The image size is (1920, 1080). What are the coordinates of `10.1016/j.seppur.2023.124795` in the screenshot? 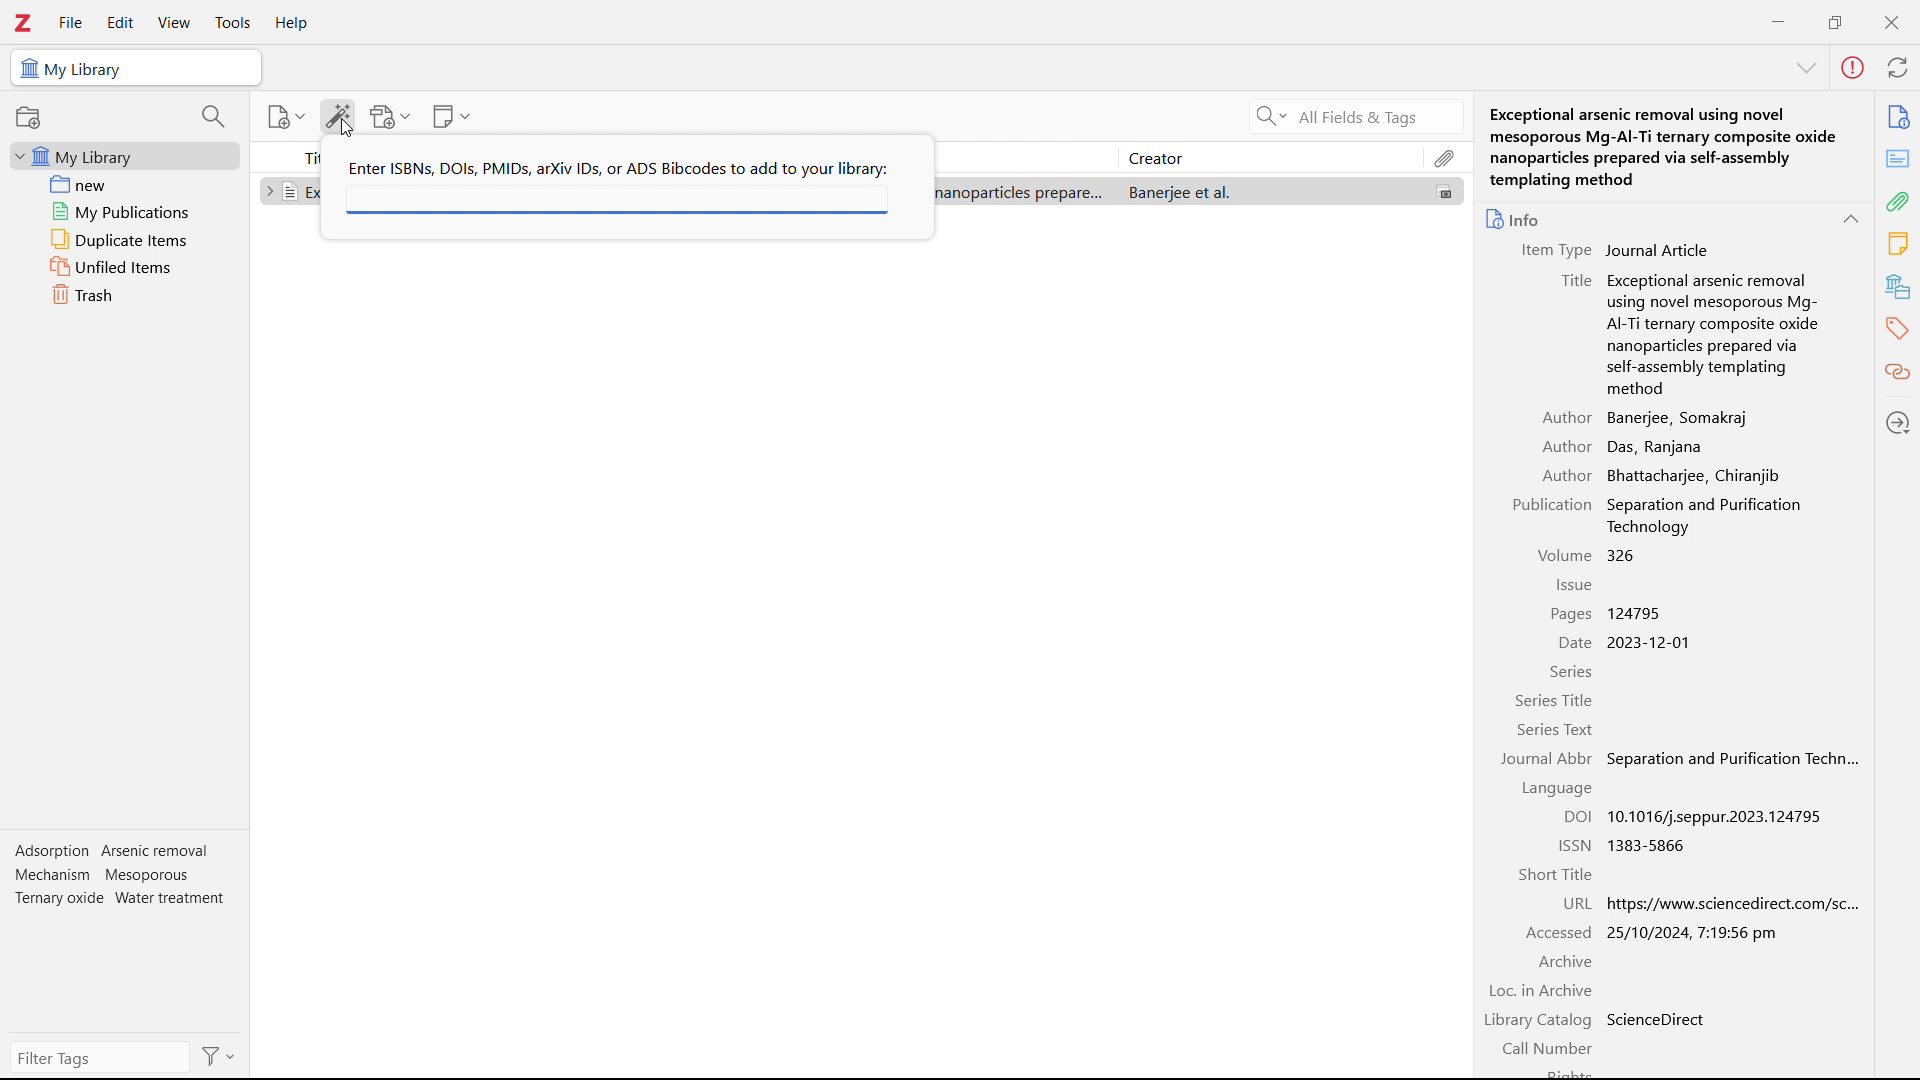 It's located at (1718, 816).